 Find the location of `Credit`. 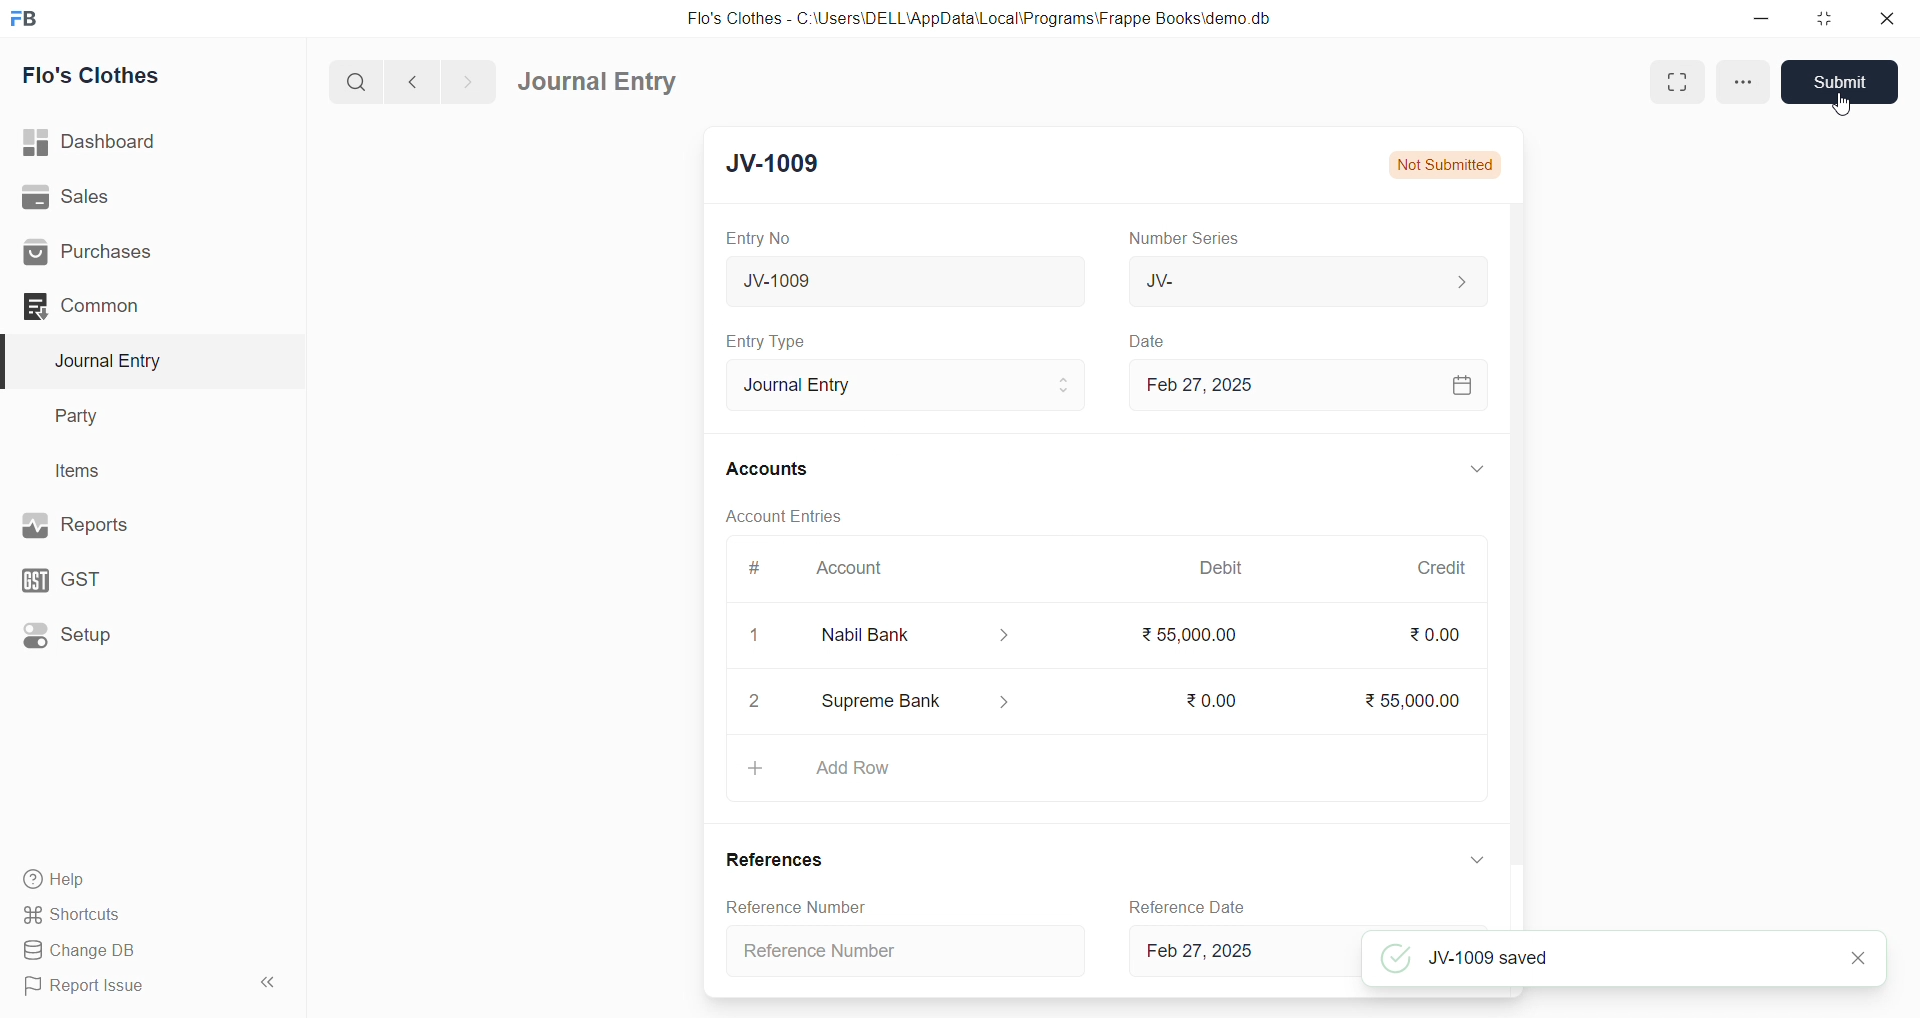

Credit is located at coordinates (1444, 569).